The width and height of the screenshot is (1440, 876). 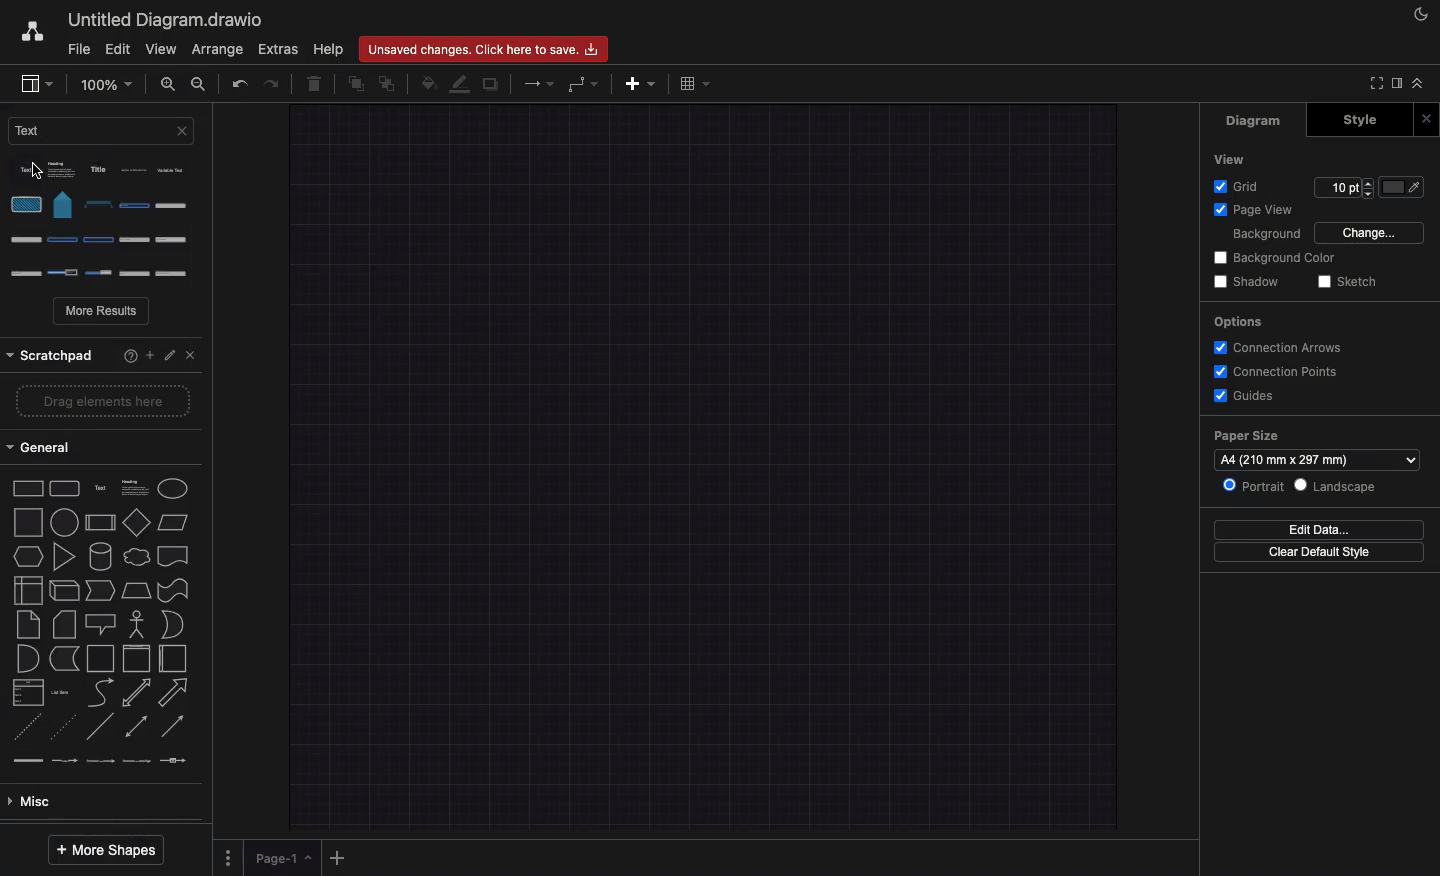 I want to click on Waypoints, so click(x=583, y=86).